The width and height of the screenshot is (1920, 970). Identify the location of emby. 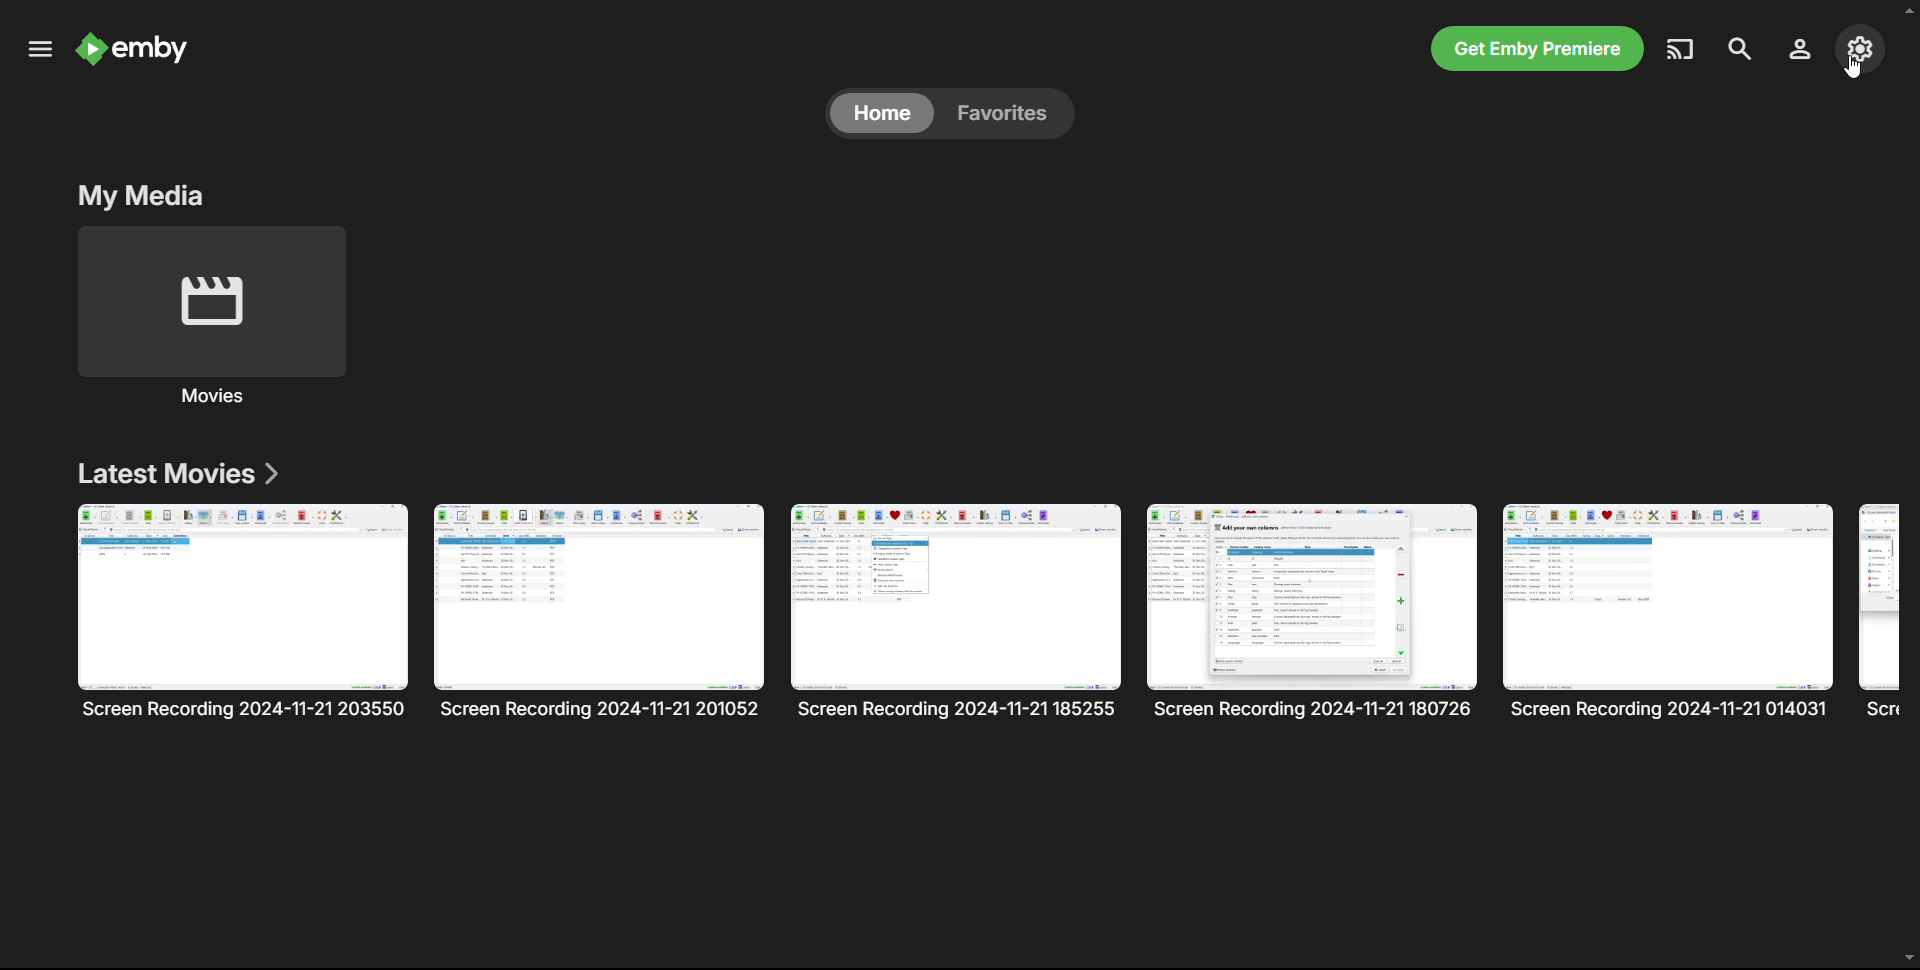
(160, 51).